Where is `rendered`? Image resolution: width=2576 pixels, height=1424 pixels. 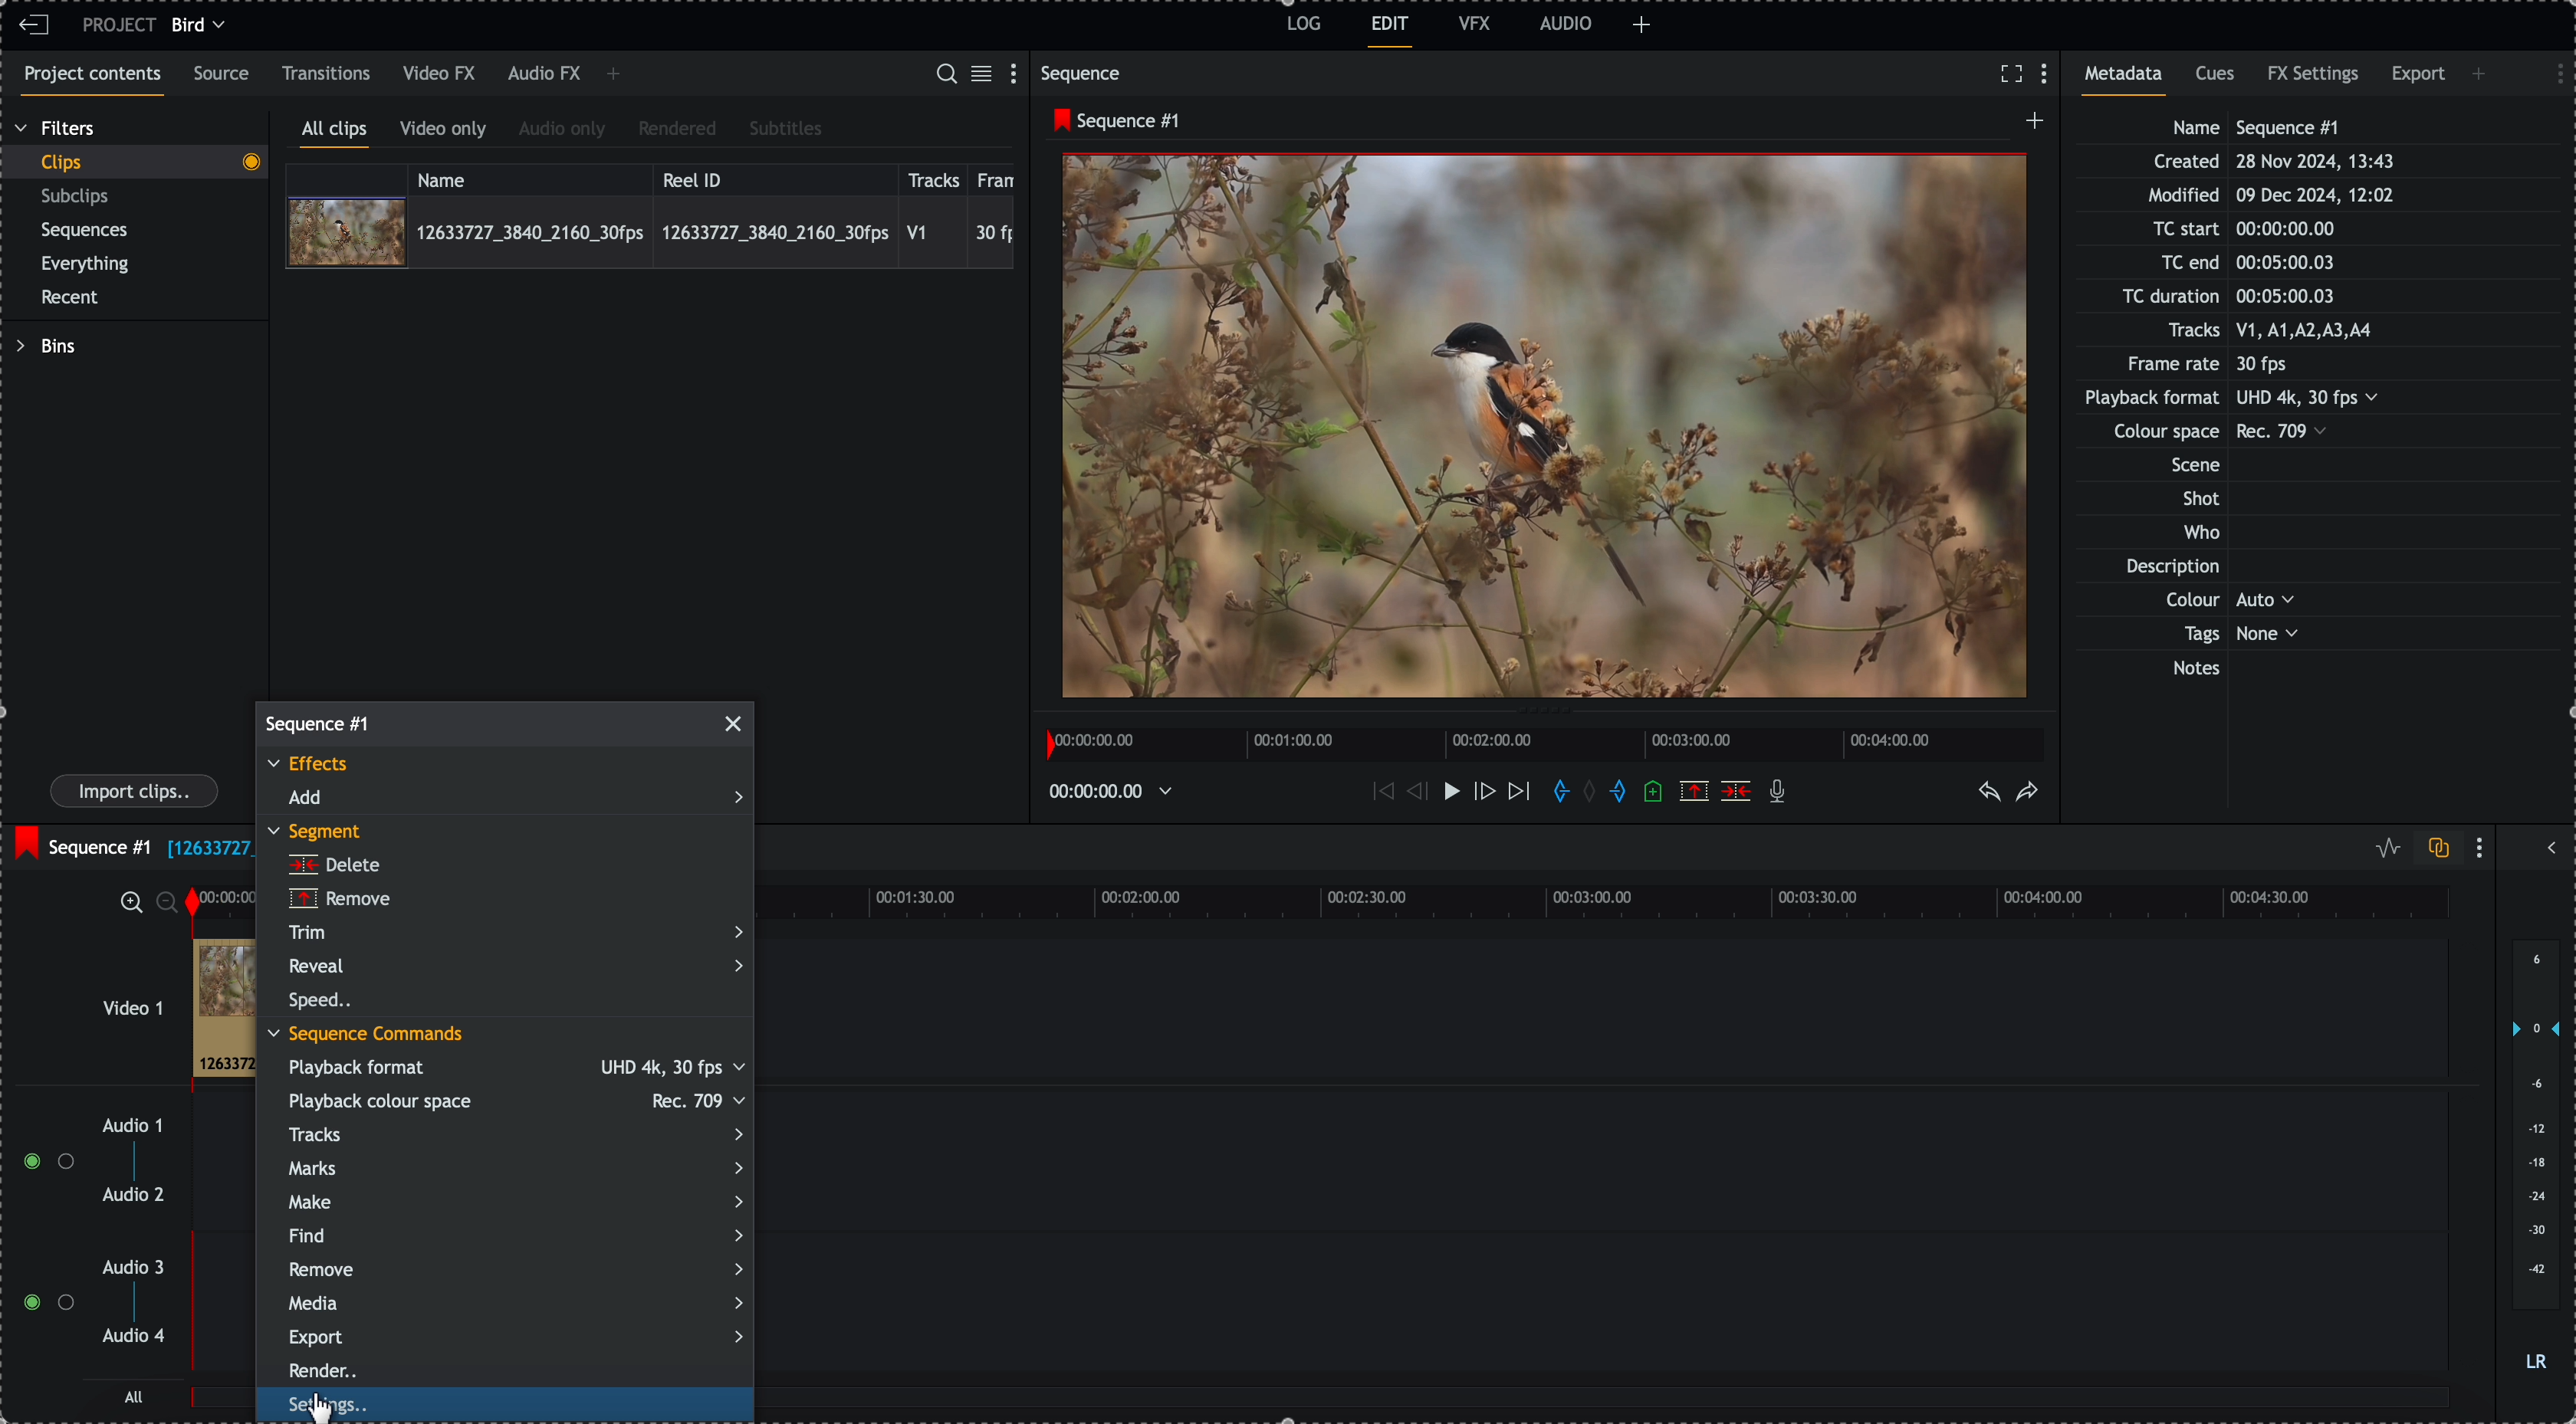
rendered is located at coordinates (677, 130).